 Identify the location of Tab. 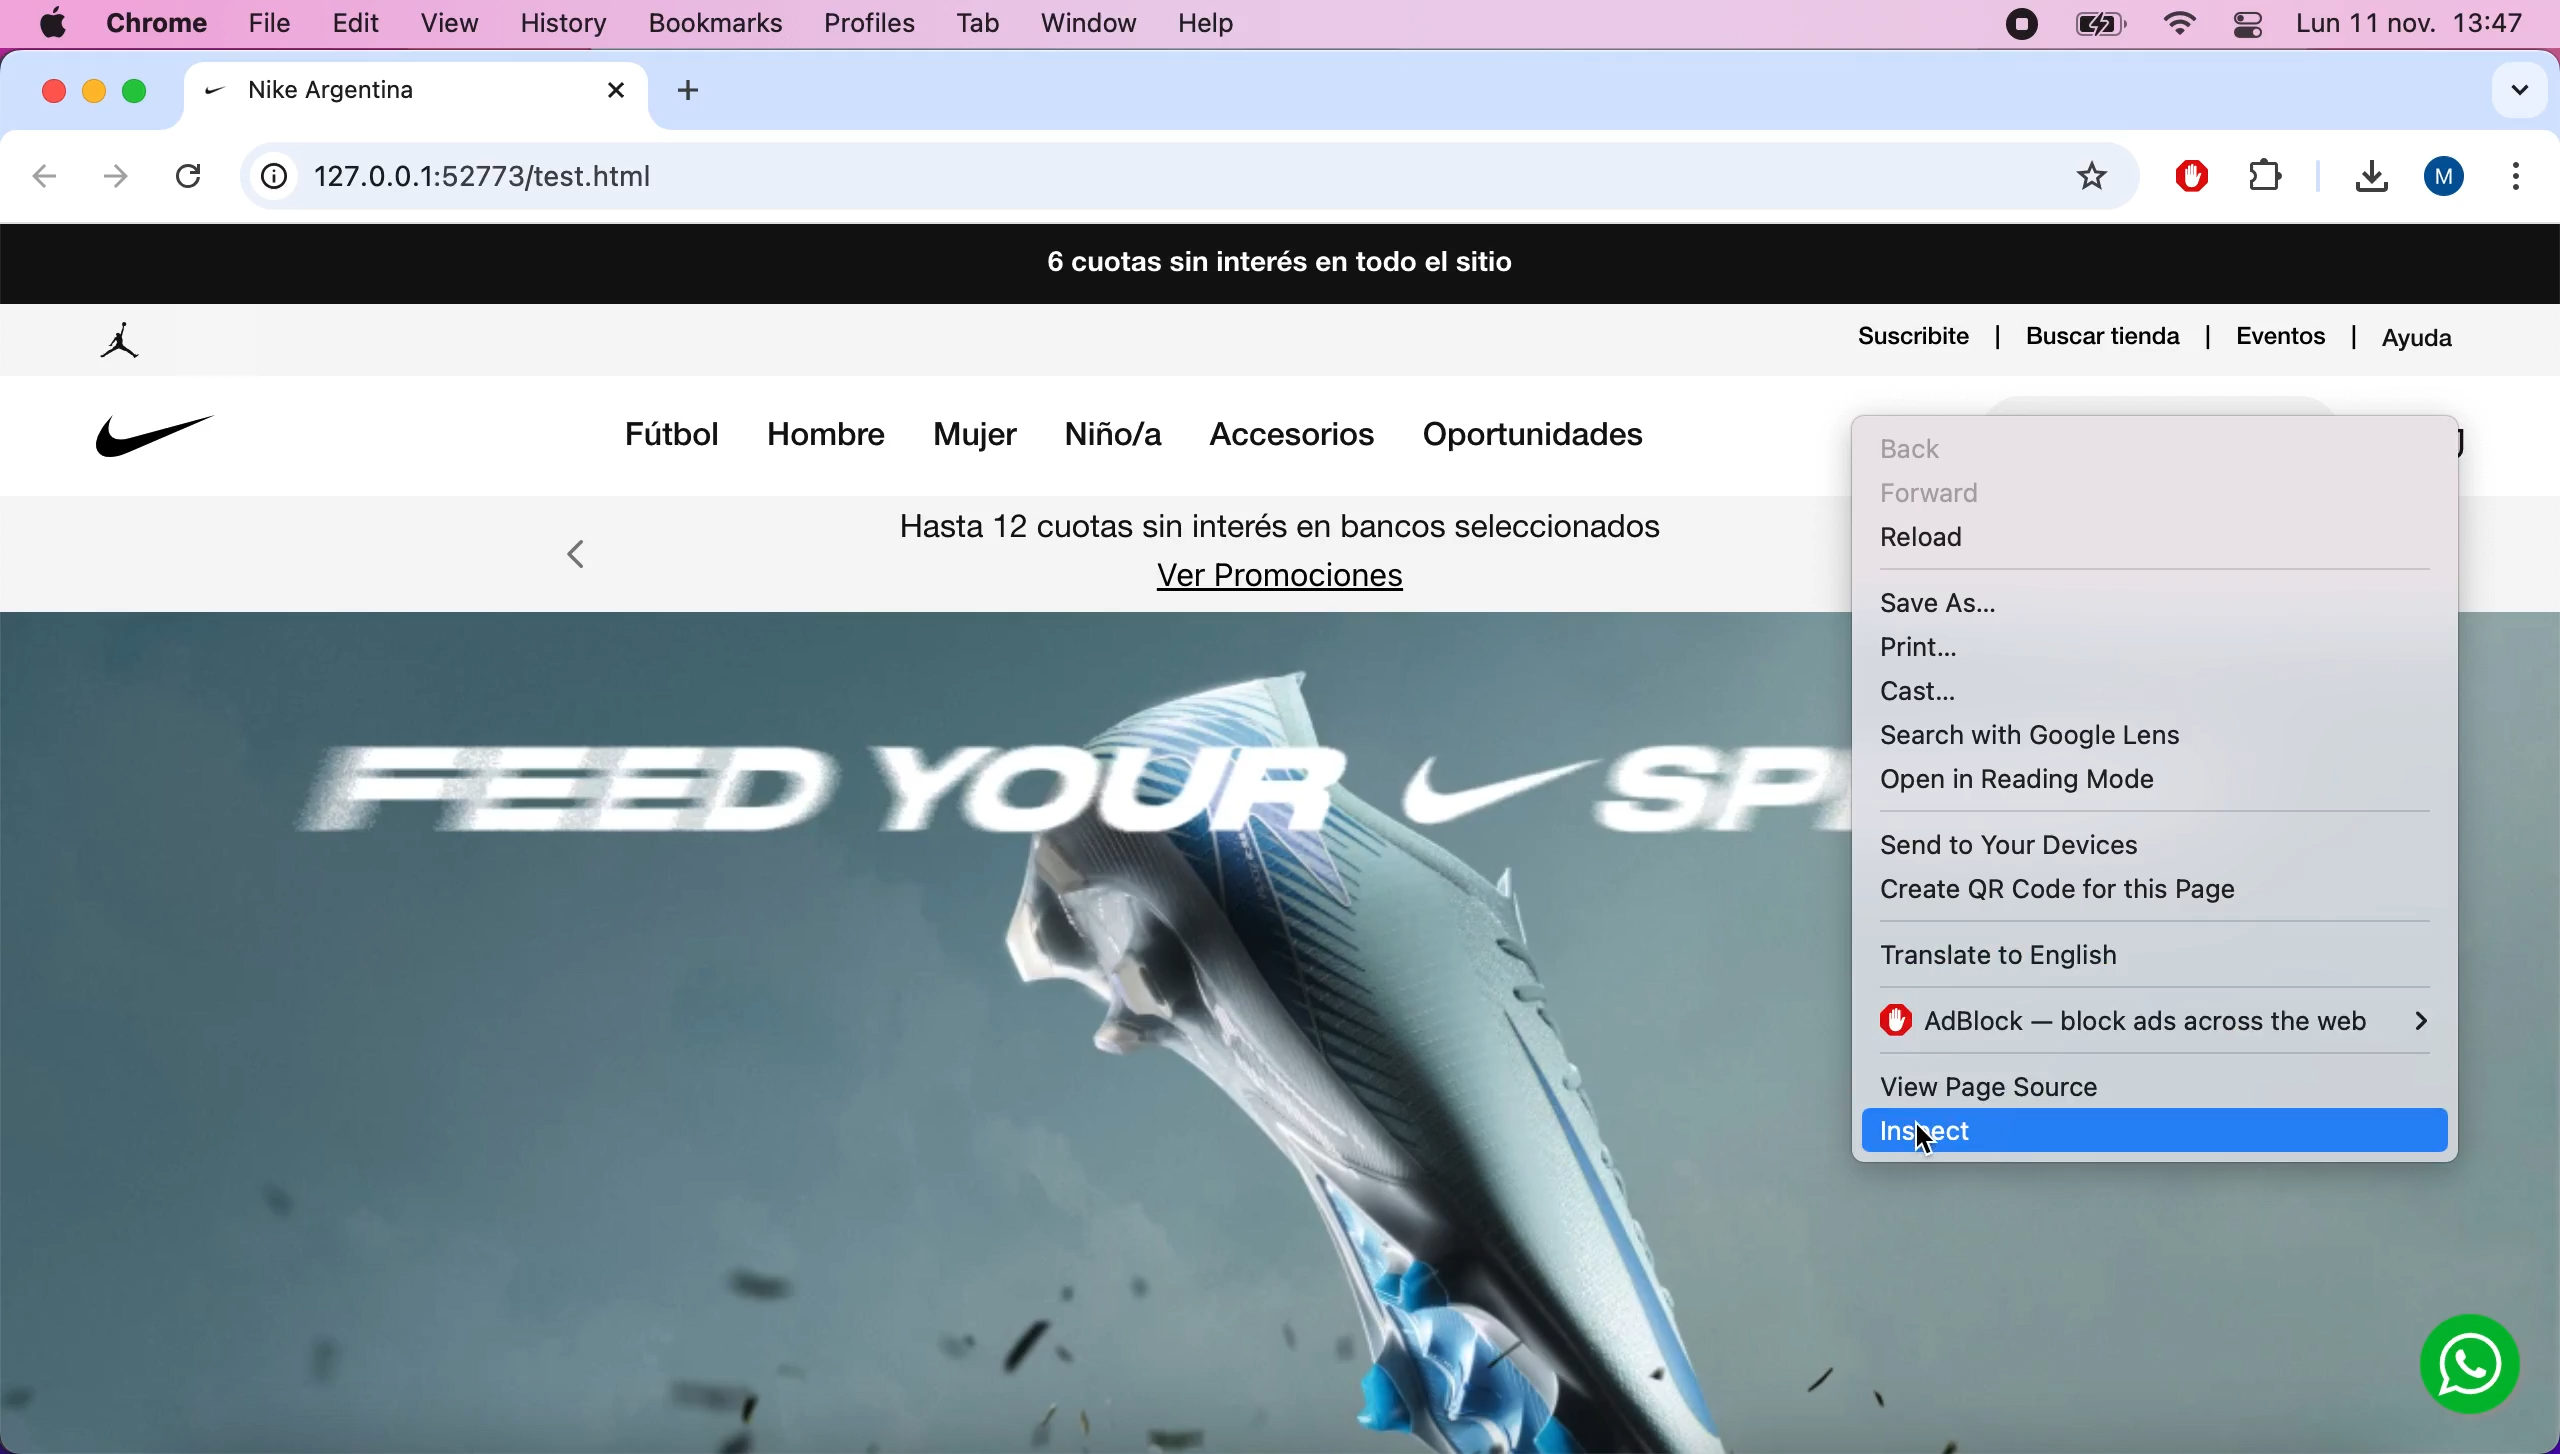
(981, 23).